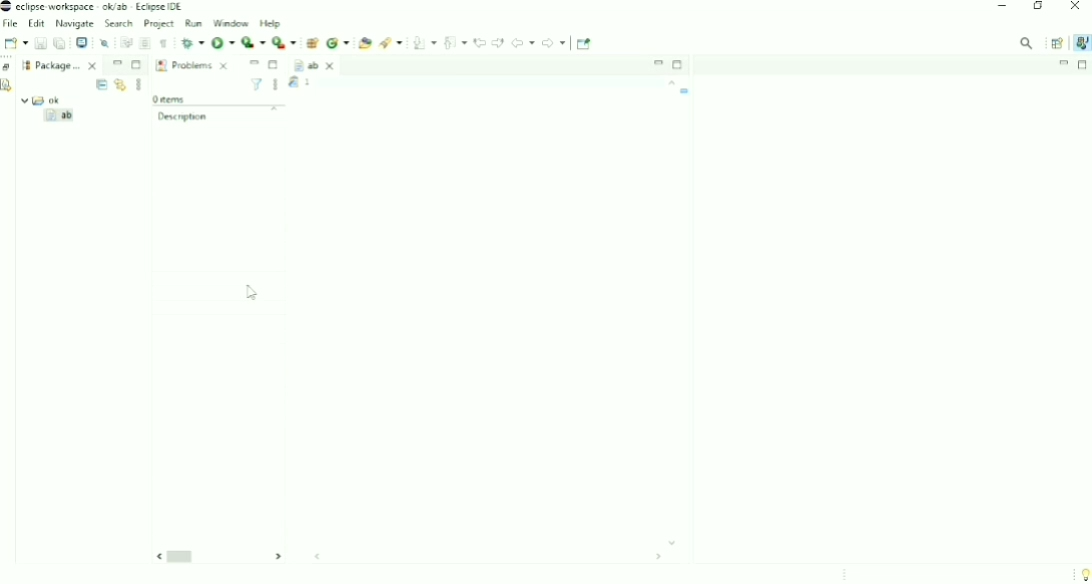  I want to click on Open Type, so click(365, 43).